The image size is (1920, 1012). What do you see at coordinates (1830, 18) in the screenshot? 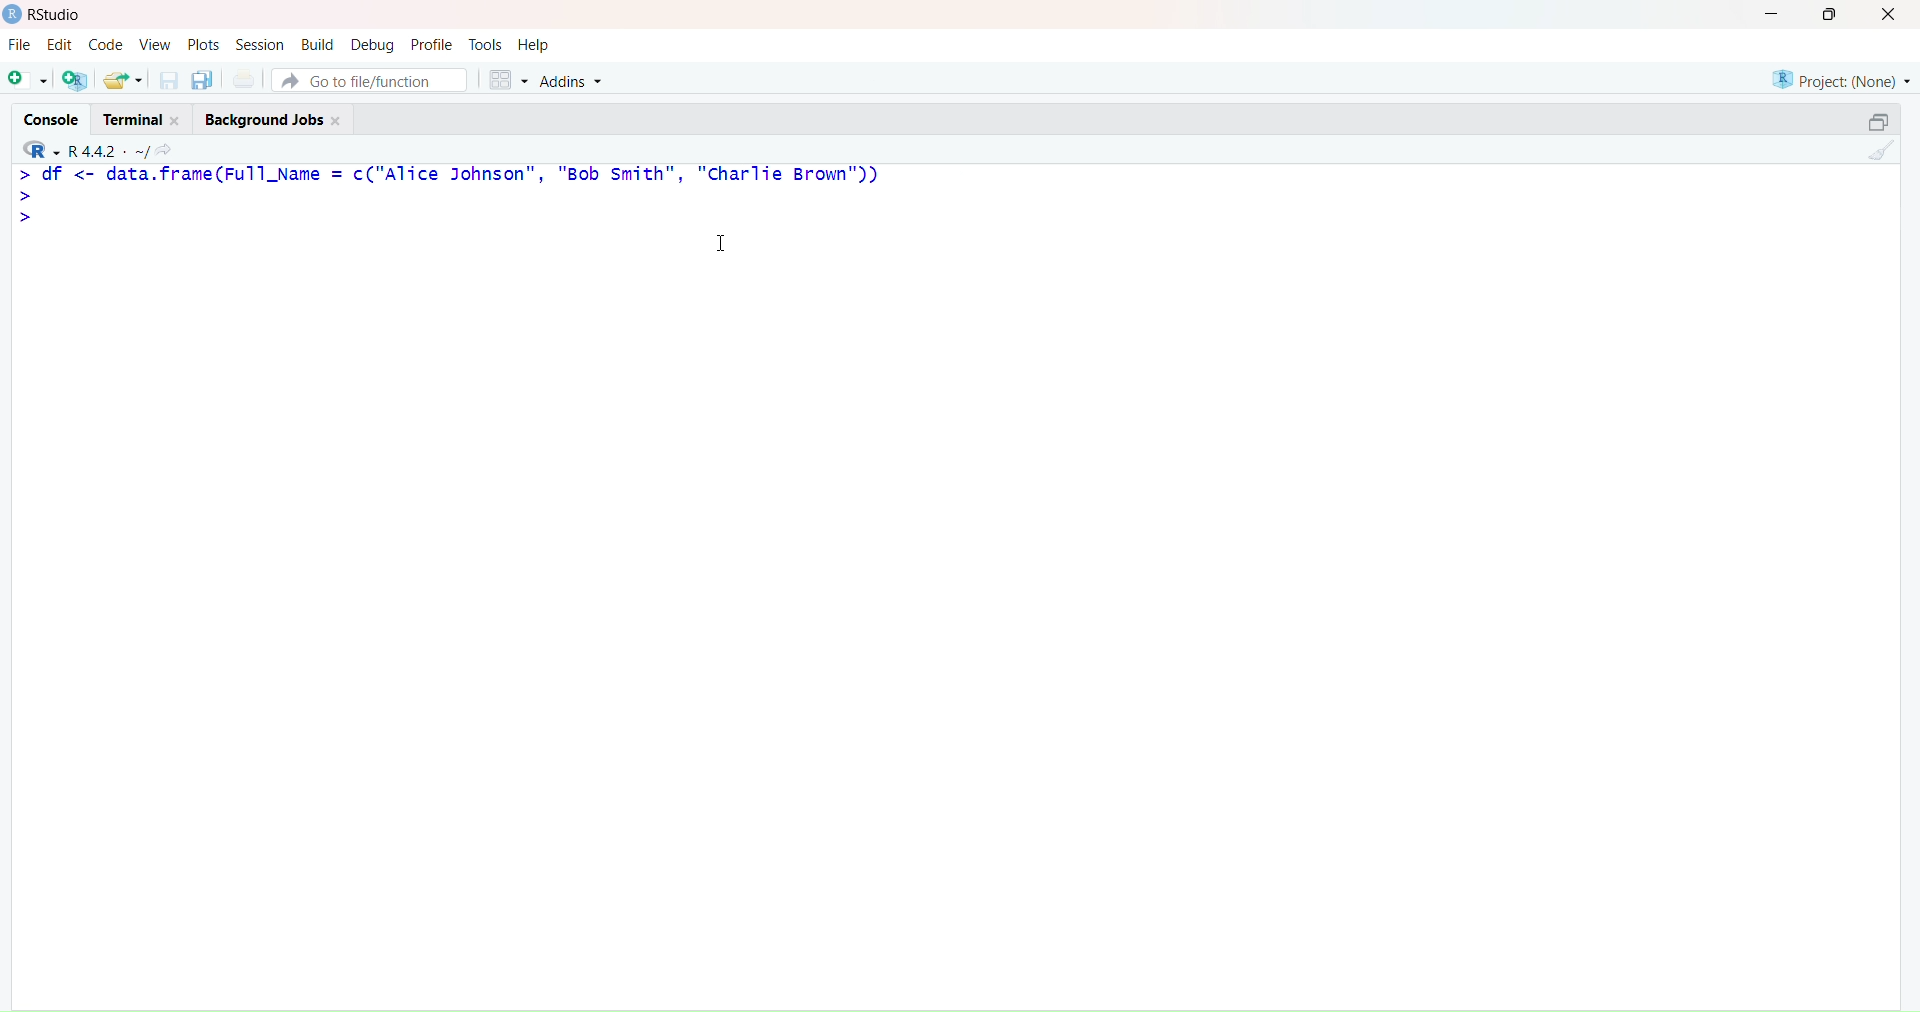
I see `Maximize` at bounding box center [1830, 18].